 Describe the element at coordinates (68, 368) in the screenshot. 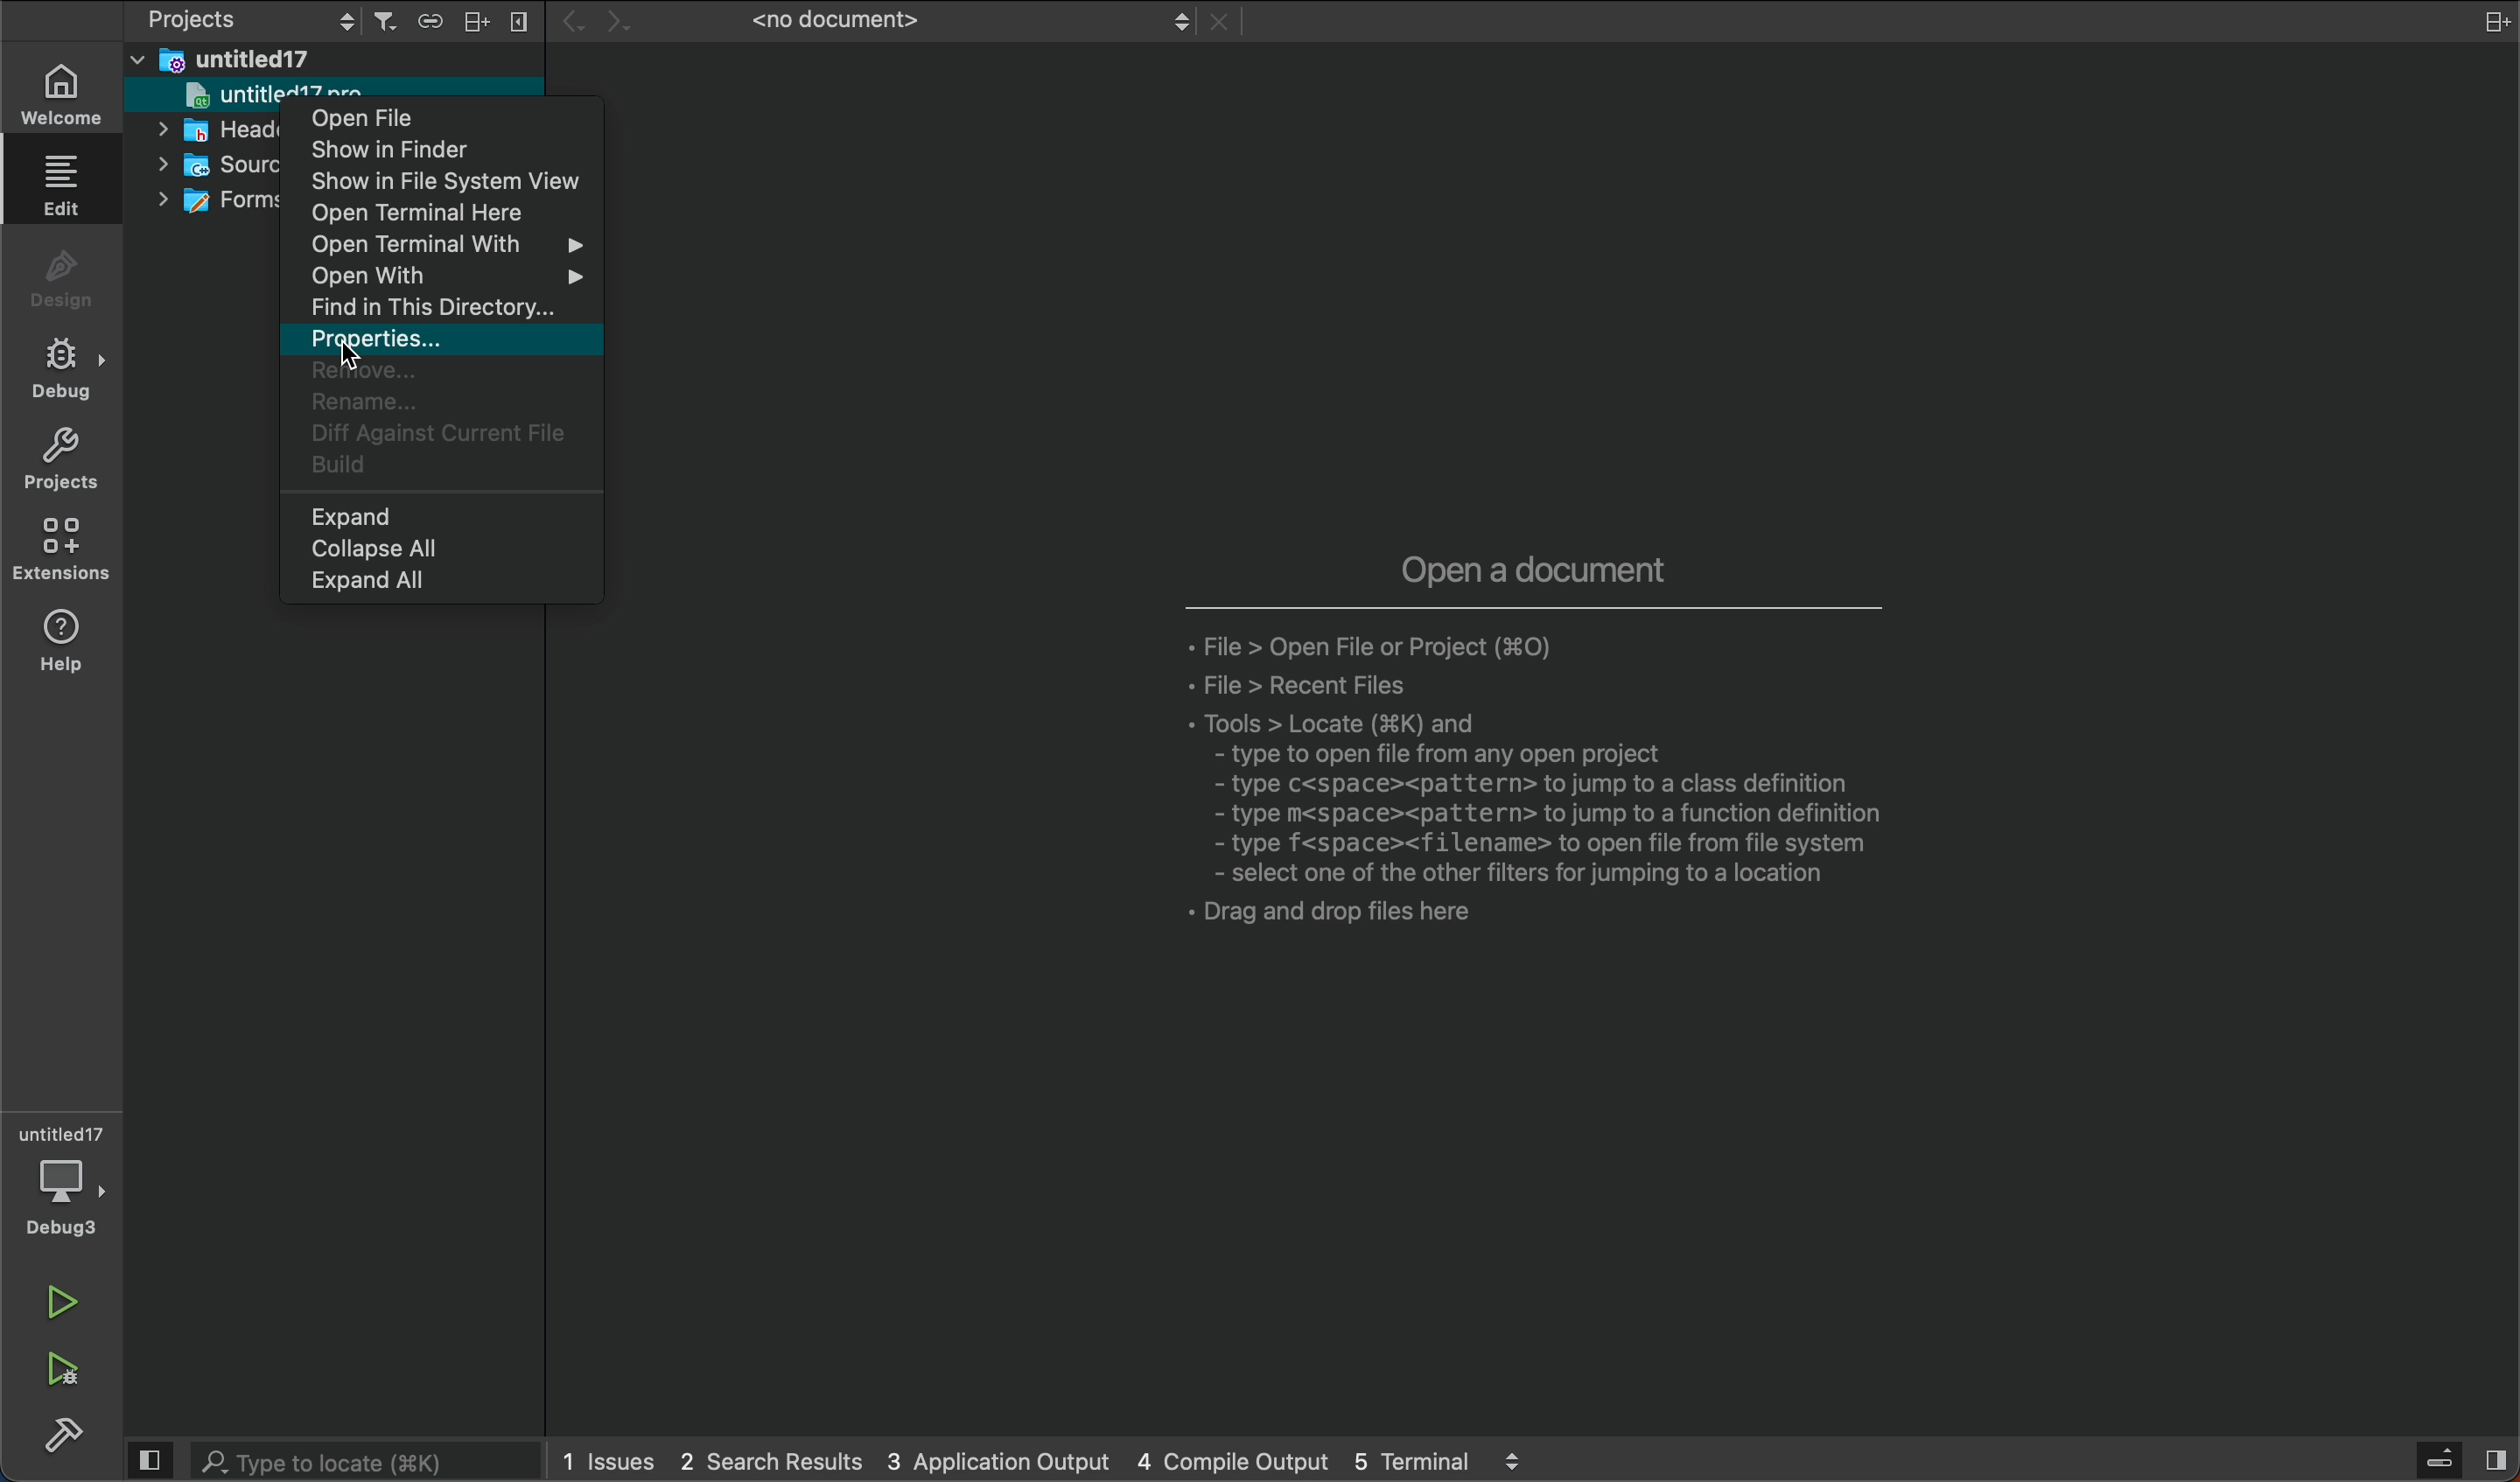

I see `debug` at that location.